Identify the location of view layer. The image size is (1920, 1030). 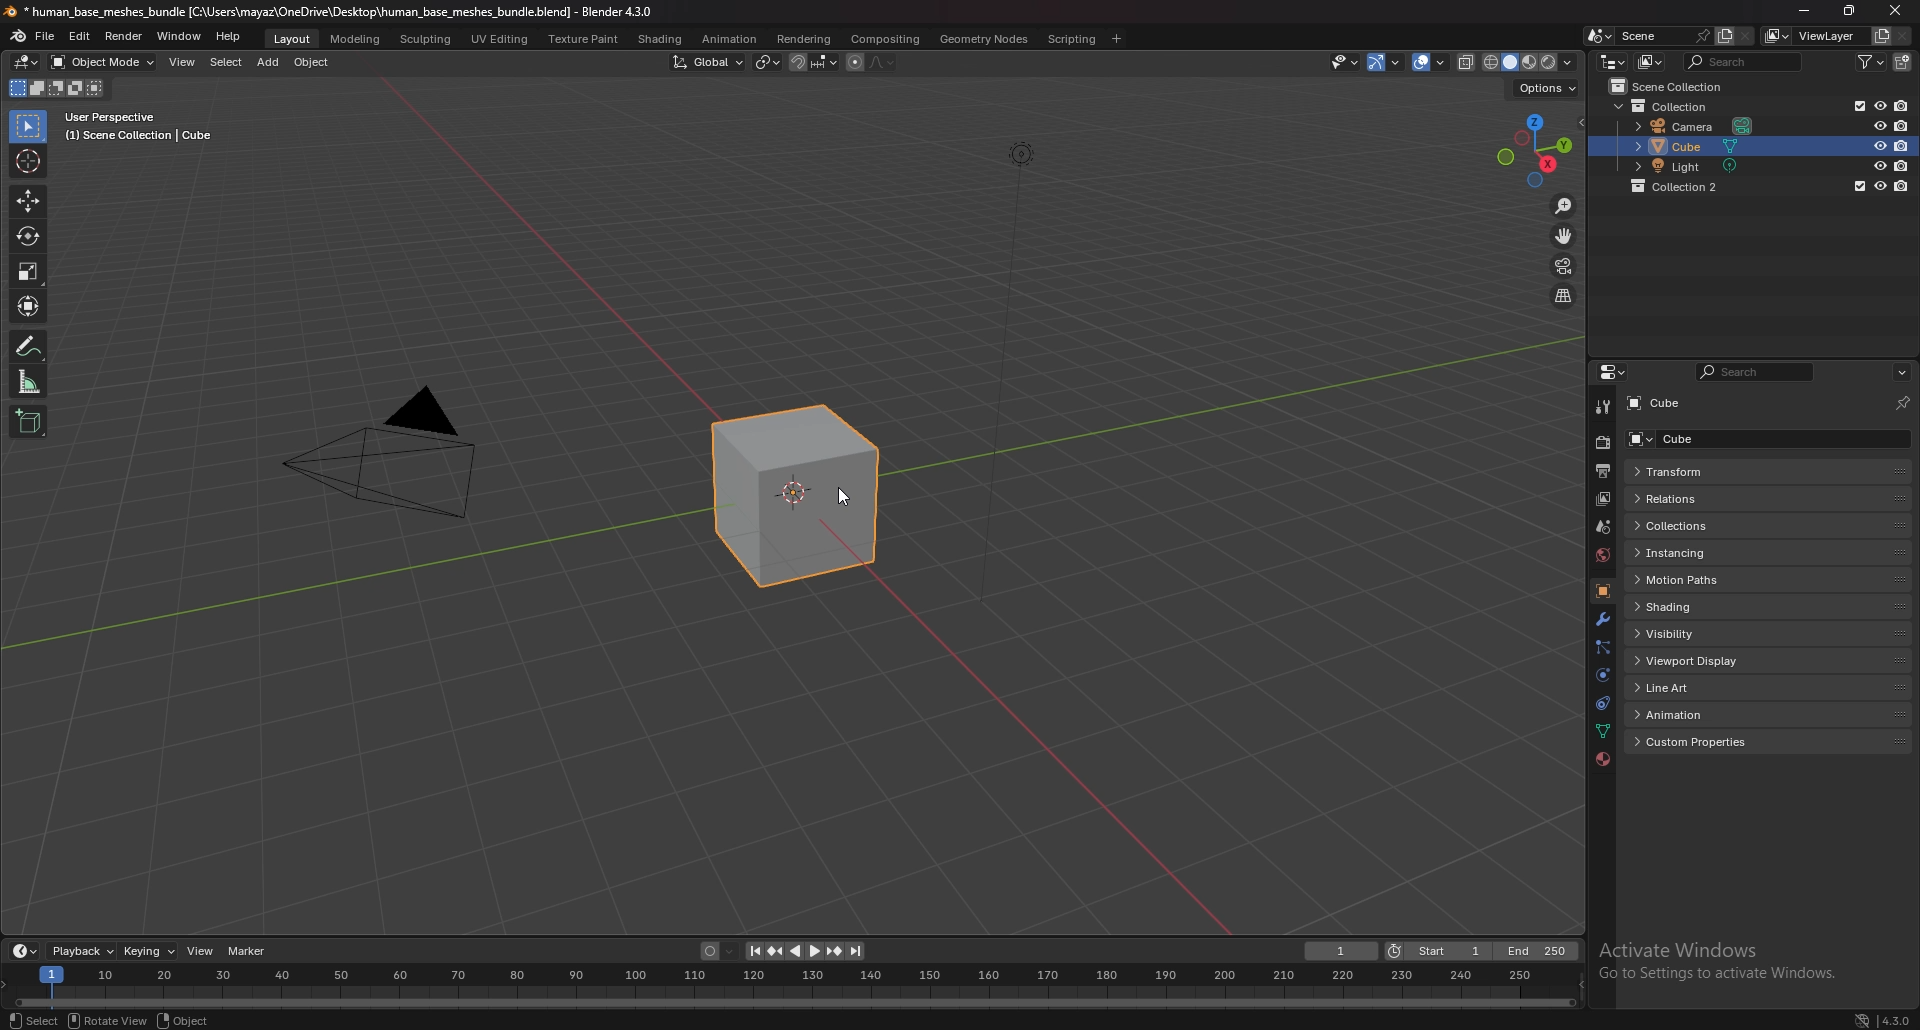
(1602, 499).